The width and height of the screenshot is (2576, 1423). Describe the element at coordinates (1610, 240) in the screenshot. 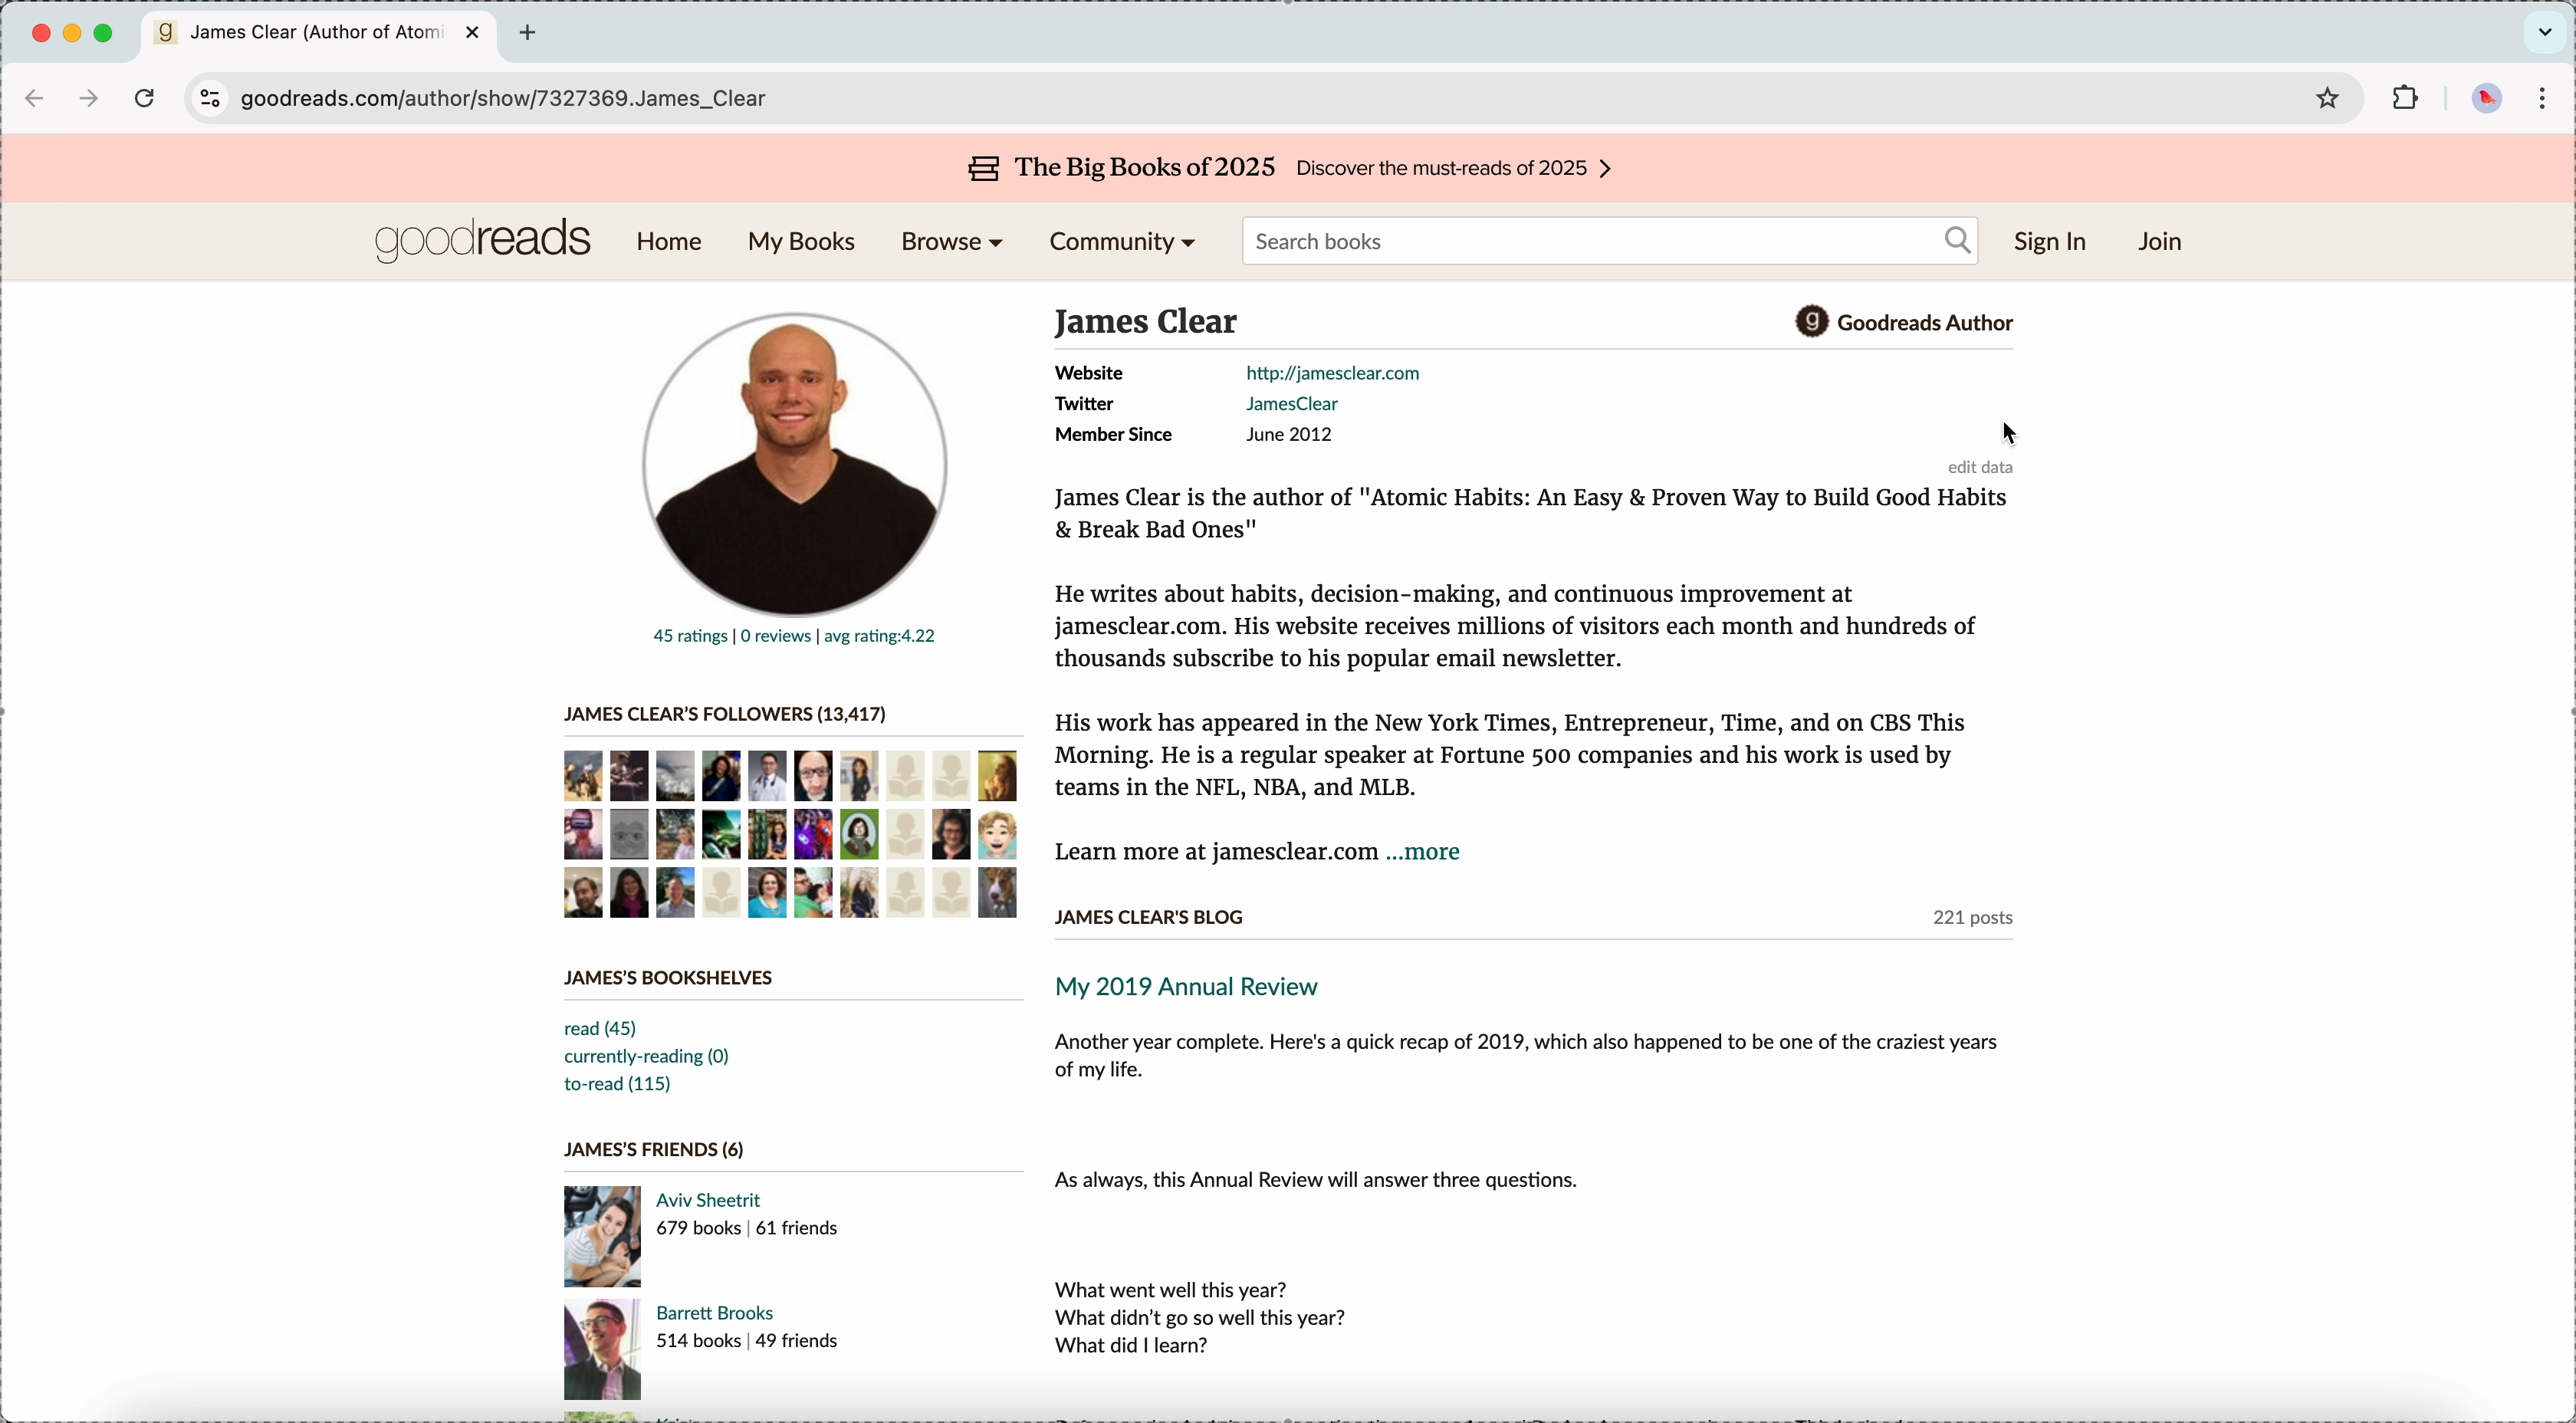

I see `search bar` at that location.